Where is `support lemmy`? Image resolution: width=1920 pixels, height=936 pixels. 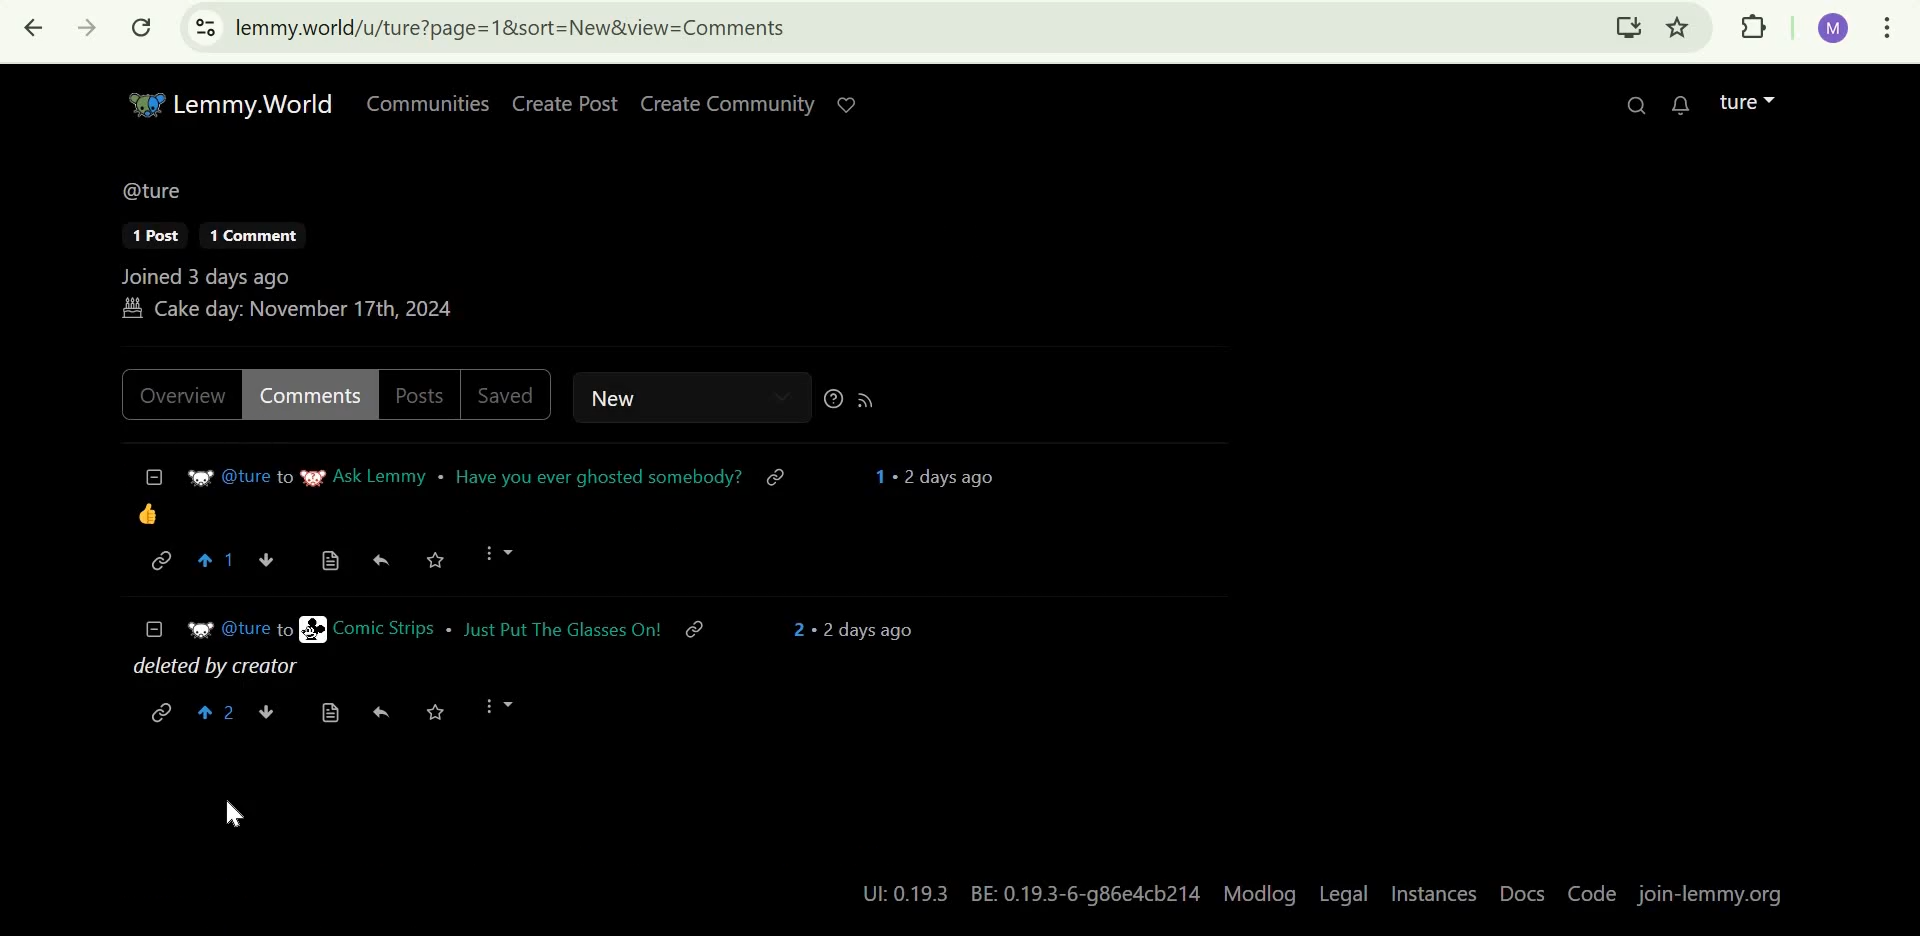 support lemmy is located at coordinates (845, 102).